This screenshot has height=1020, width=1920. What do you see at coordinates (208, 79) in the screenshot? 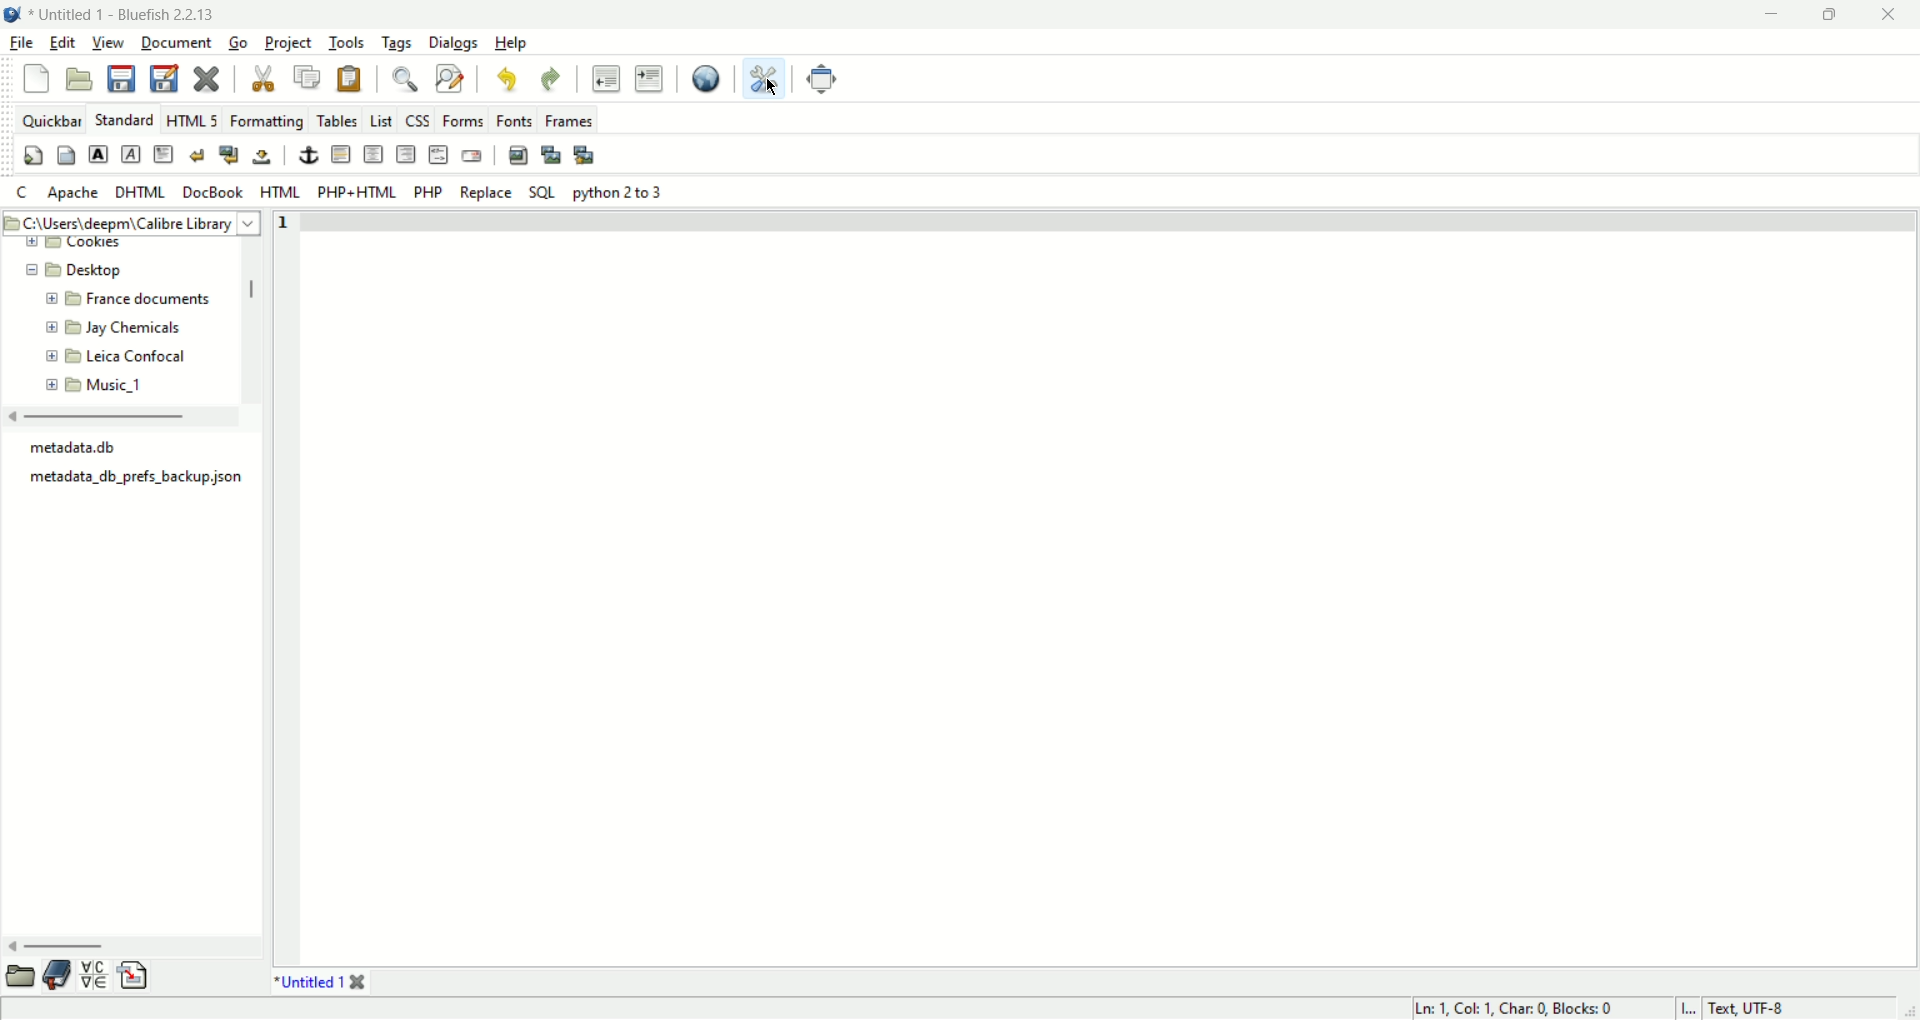
I see `close` at bounding box center [208, 79].